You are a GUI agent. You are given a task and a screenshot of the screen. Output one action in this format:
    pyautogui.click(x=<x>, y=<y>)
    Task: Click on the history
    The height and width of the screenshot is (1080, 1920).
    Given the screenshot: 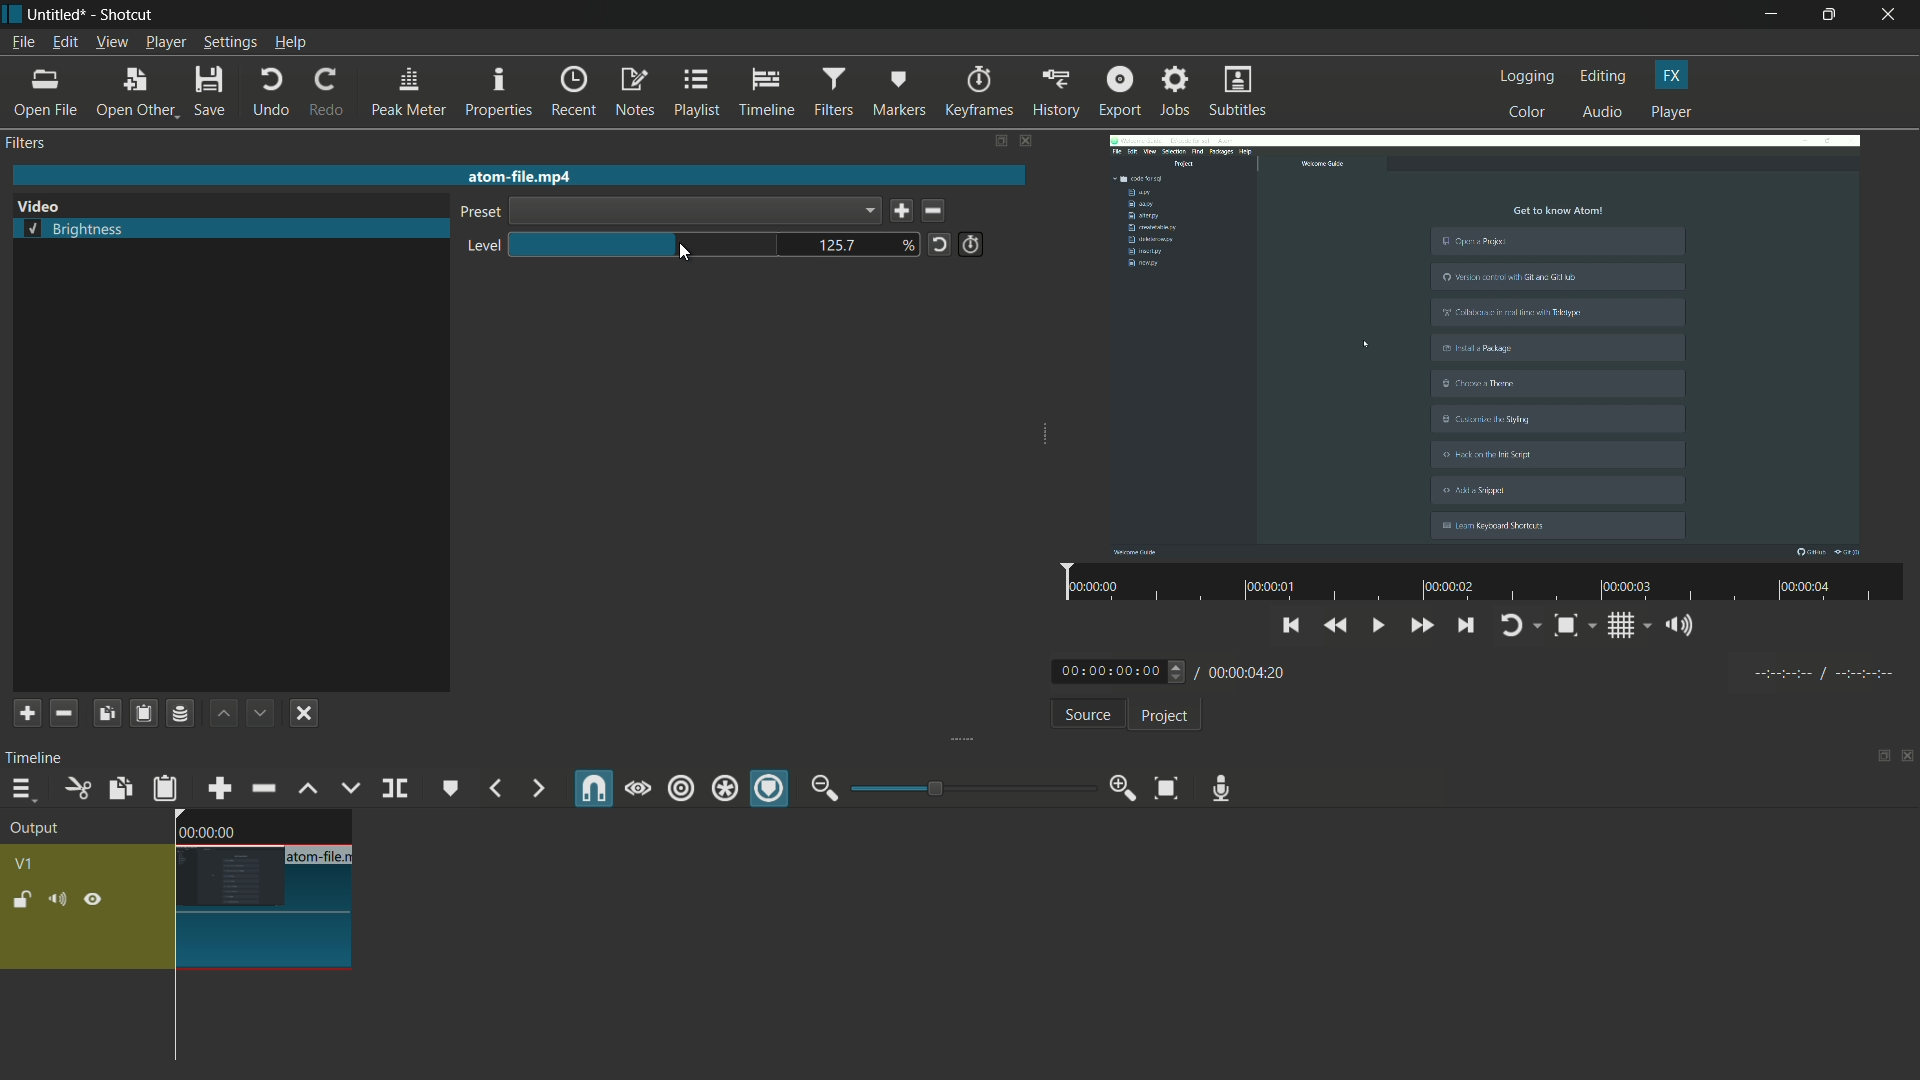 What is the action you would take?
    pyautogui.click(x=1053, y=92)
    